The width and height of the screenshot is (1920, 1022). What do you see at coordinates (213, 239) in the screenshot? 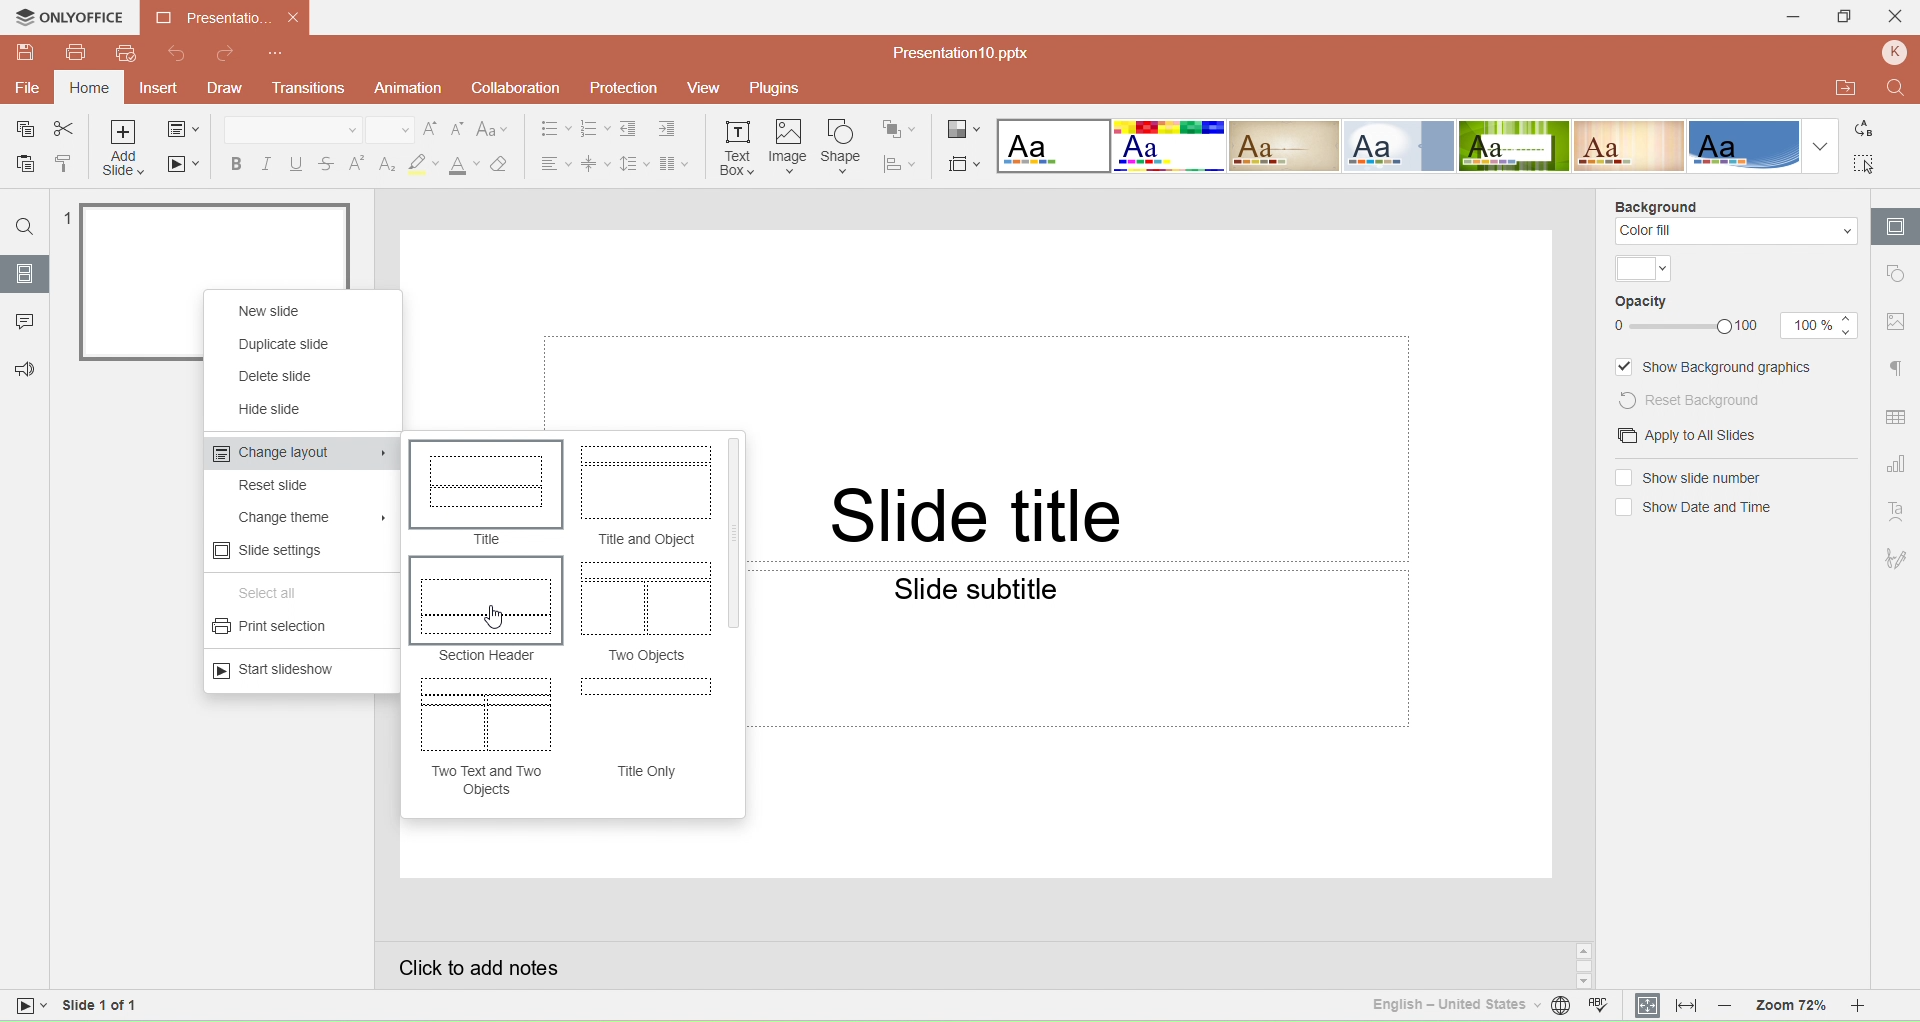
I see `slide` at bounding box center [213, 239].